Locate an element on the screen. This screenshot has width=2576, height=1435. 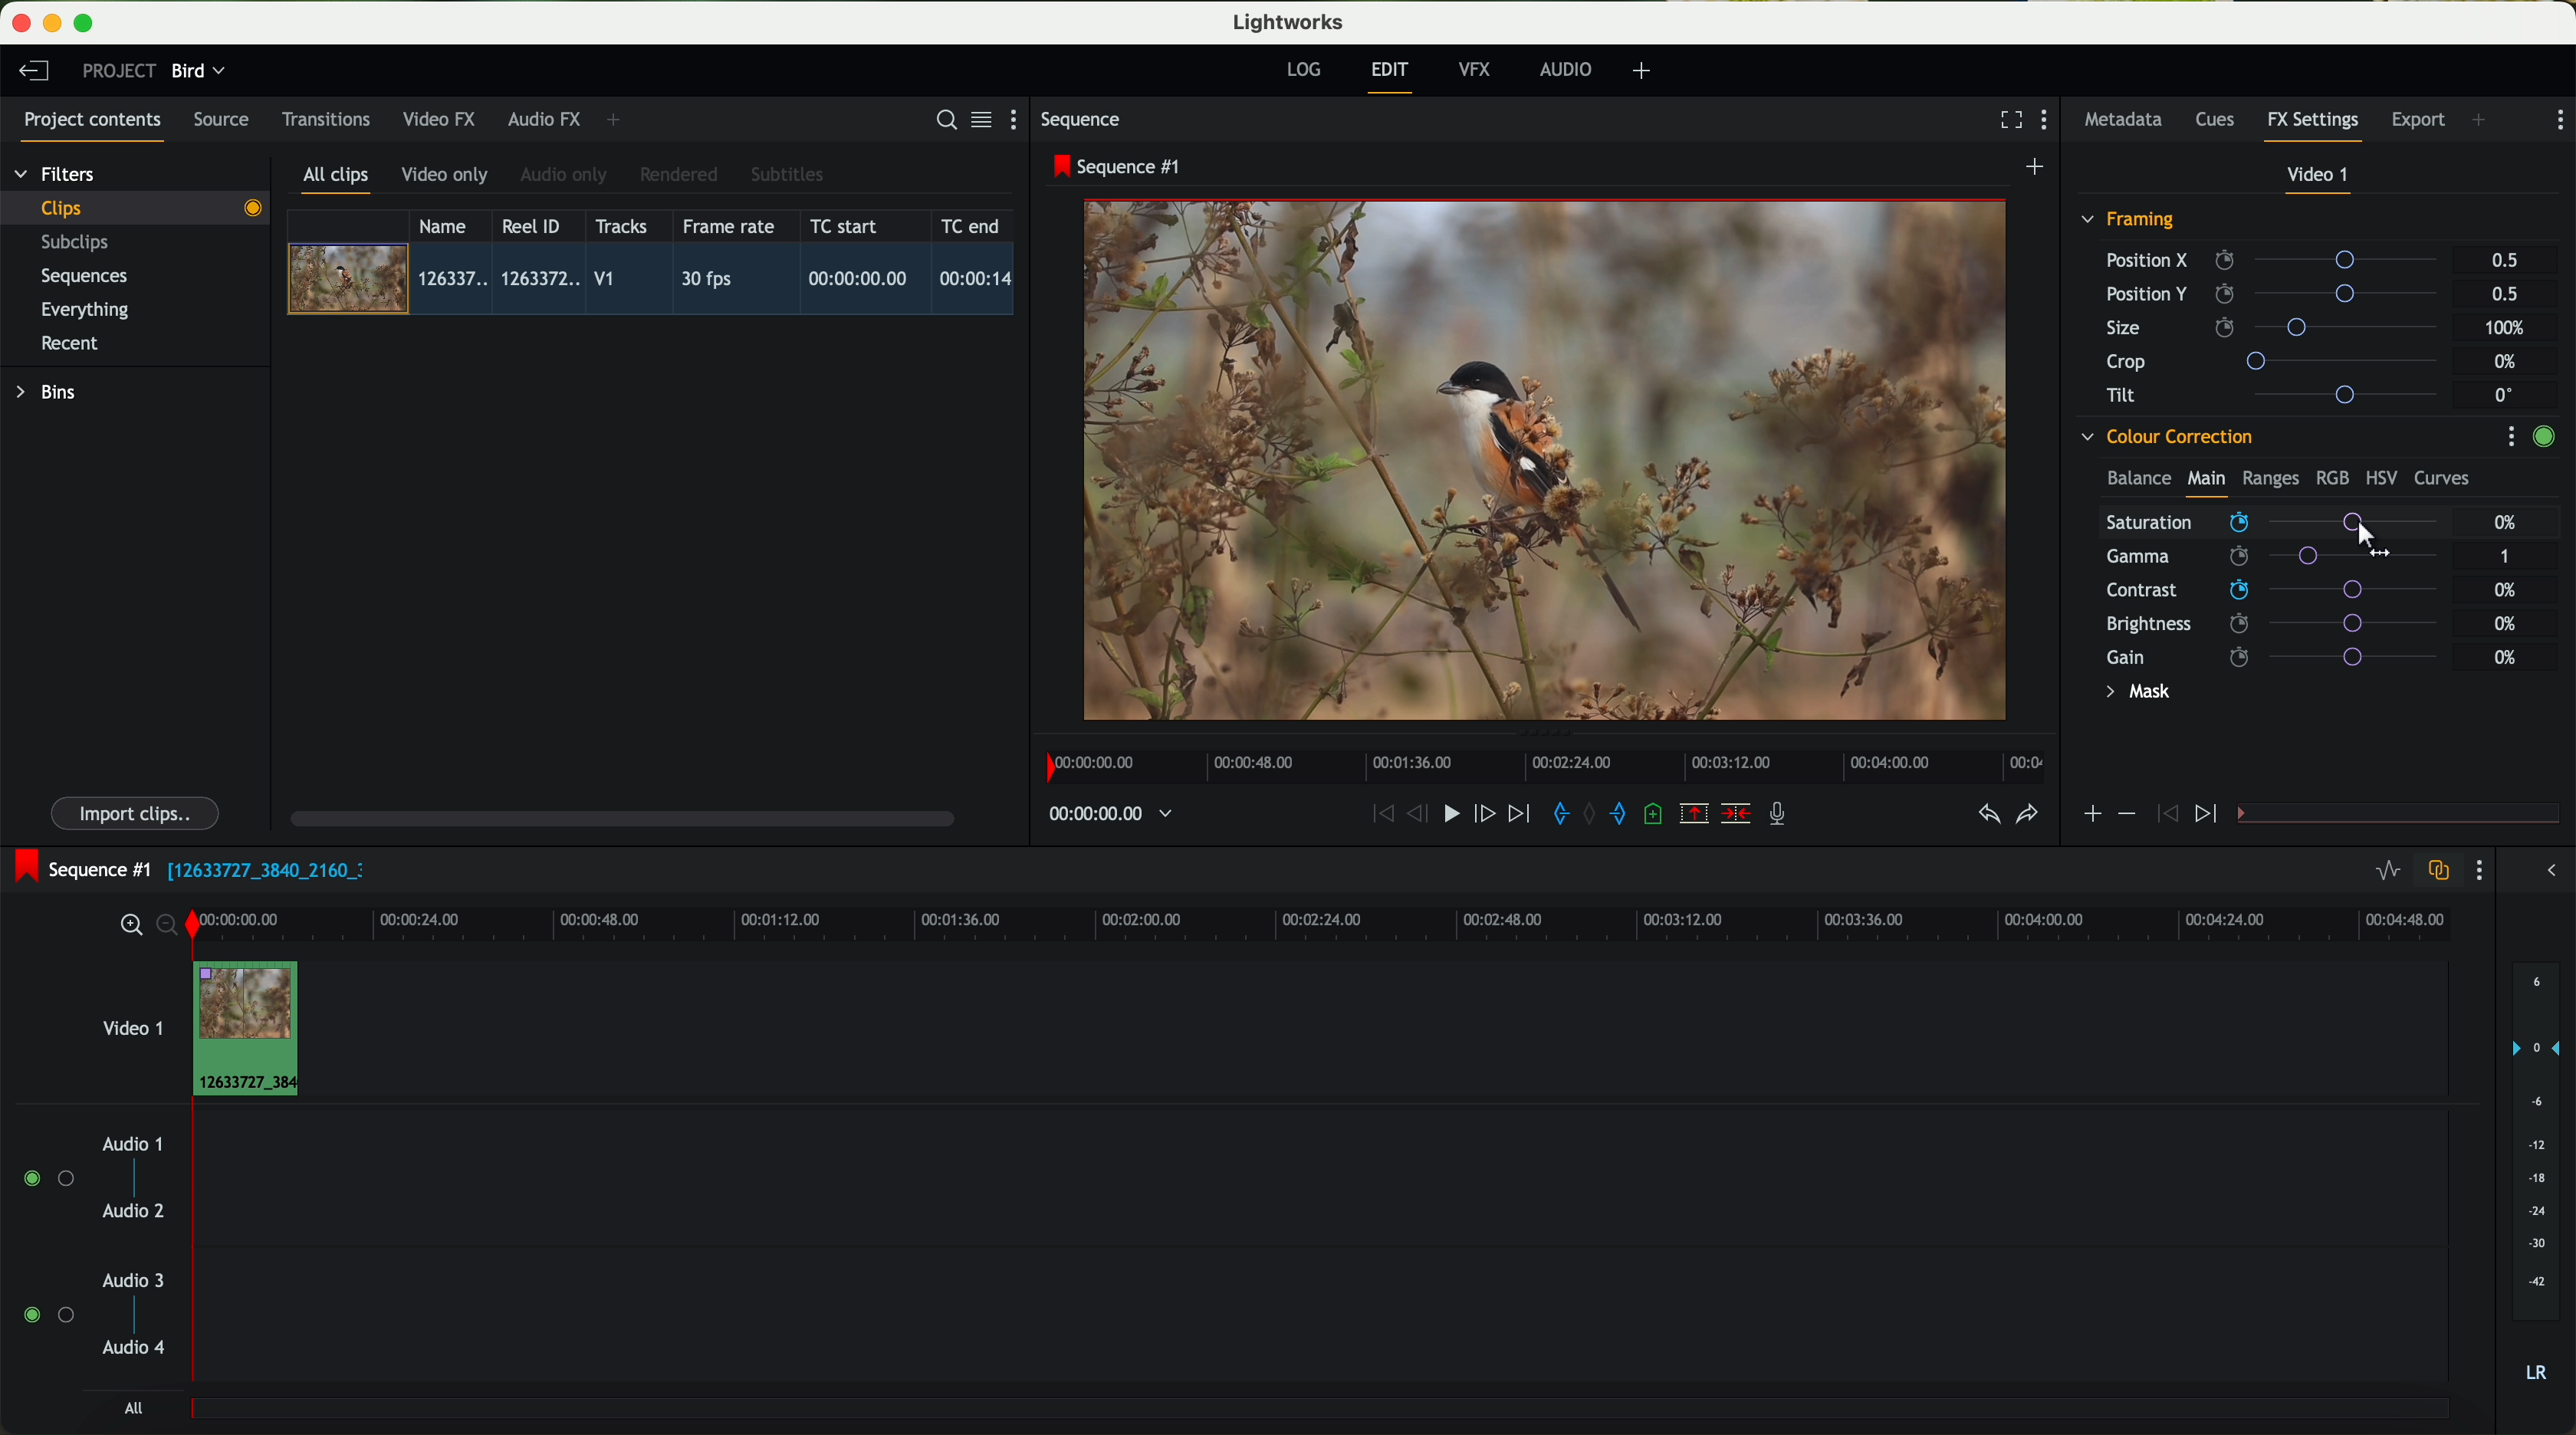
enable audio is located at coordinates (47, 1314).